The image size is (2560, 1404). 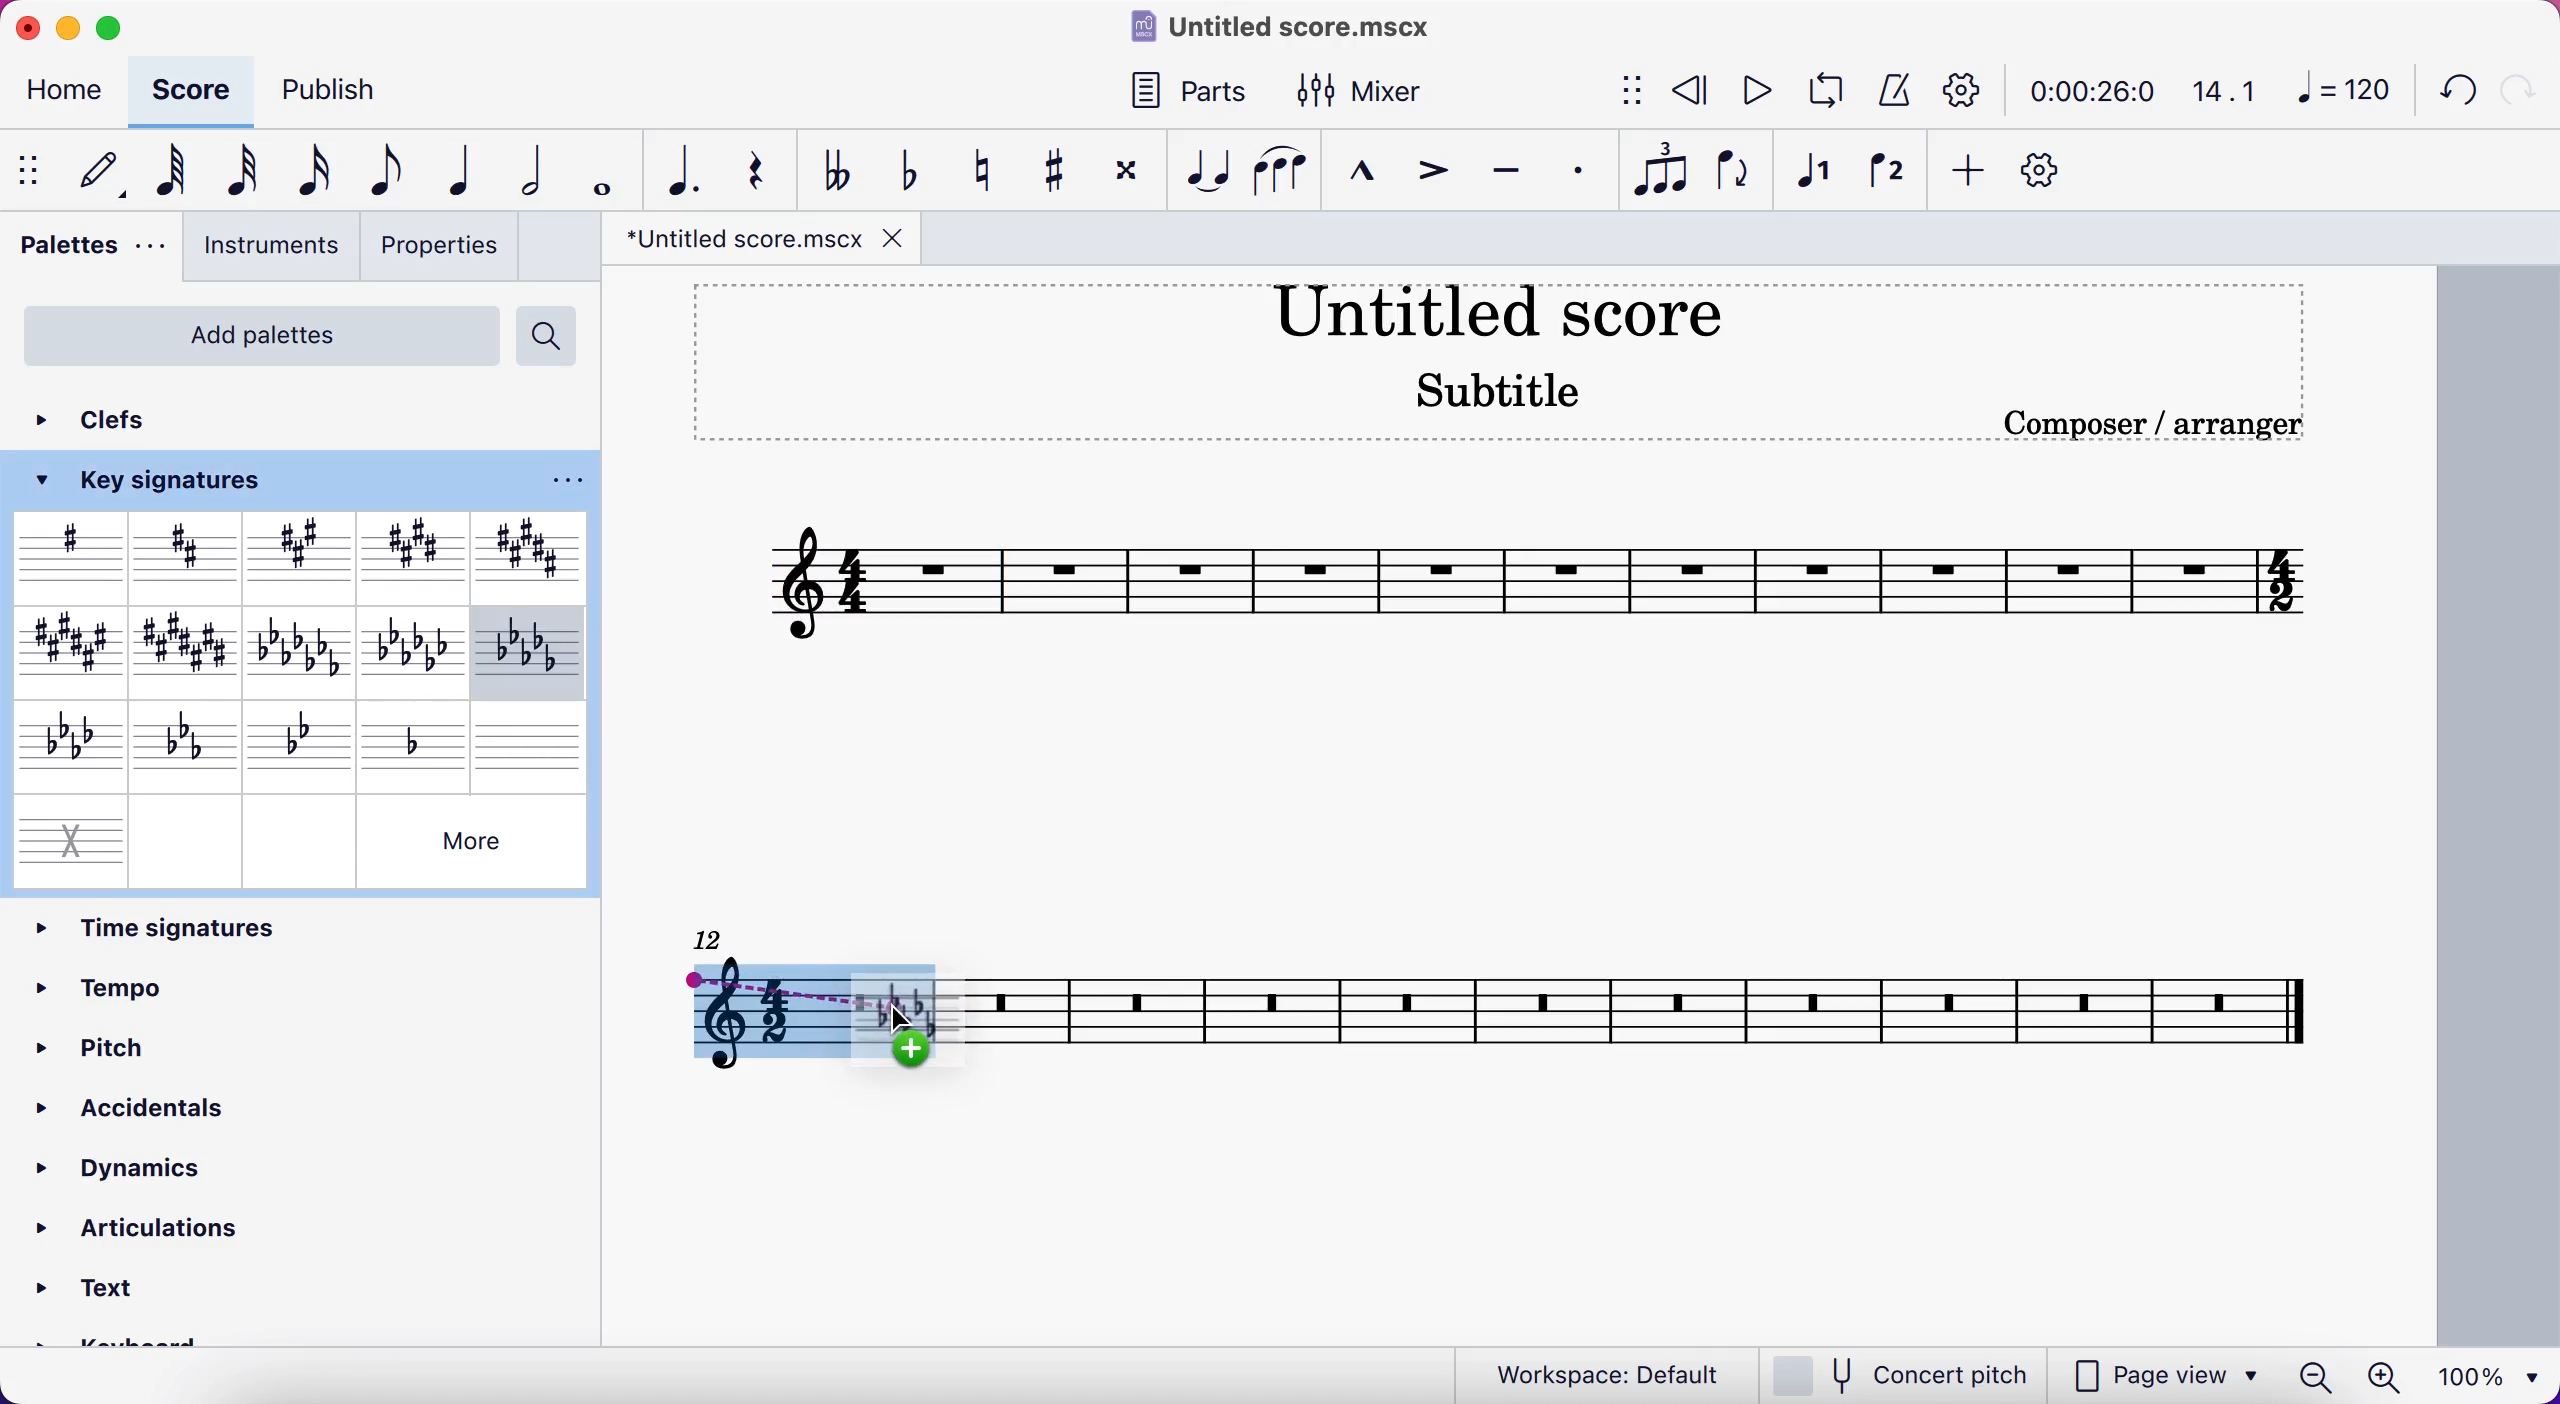 I want to click on title, so click(x=1304, y=28).